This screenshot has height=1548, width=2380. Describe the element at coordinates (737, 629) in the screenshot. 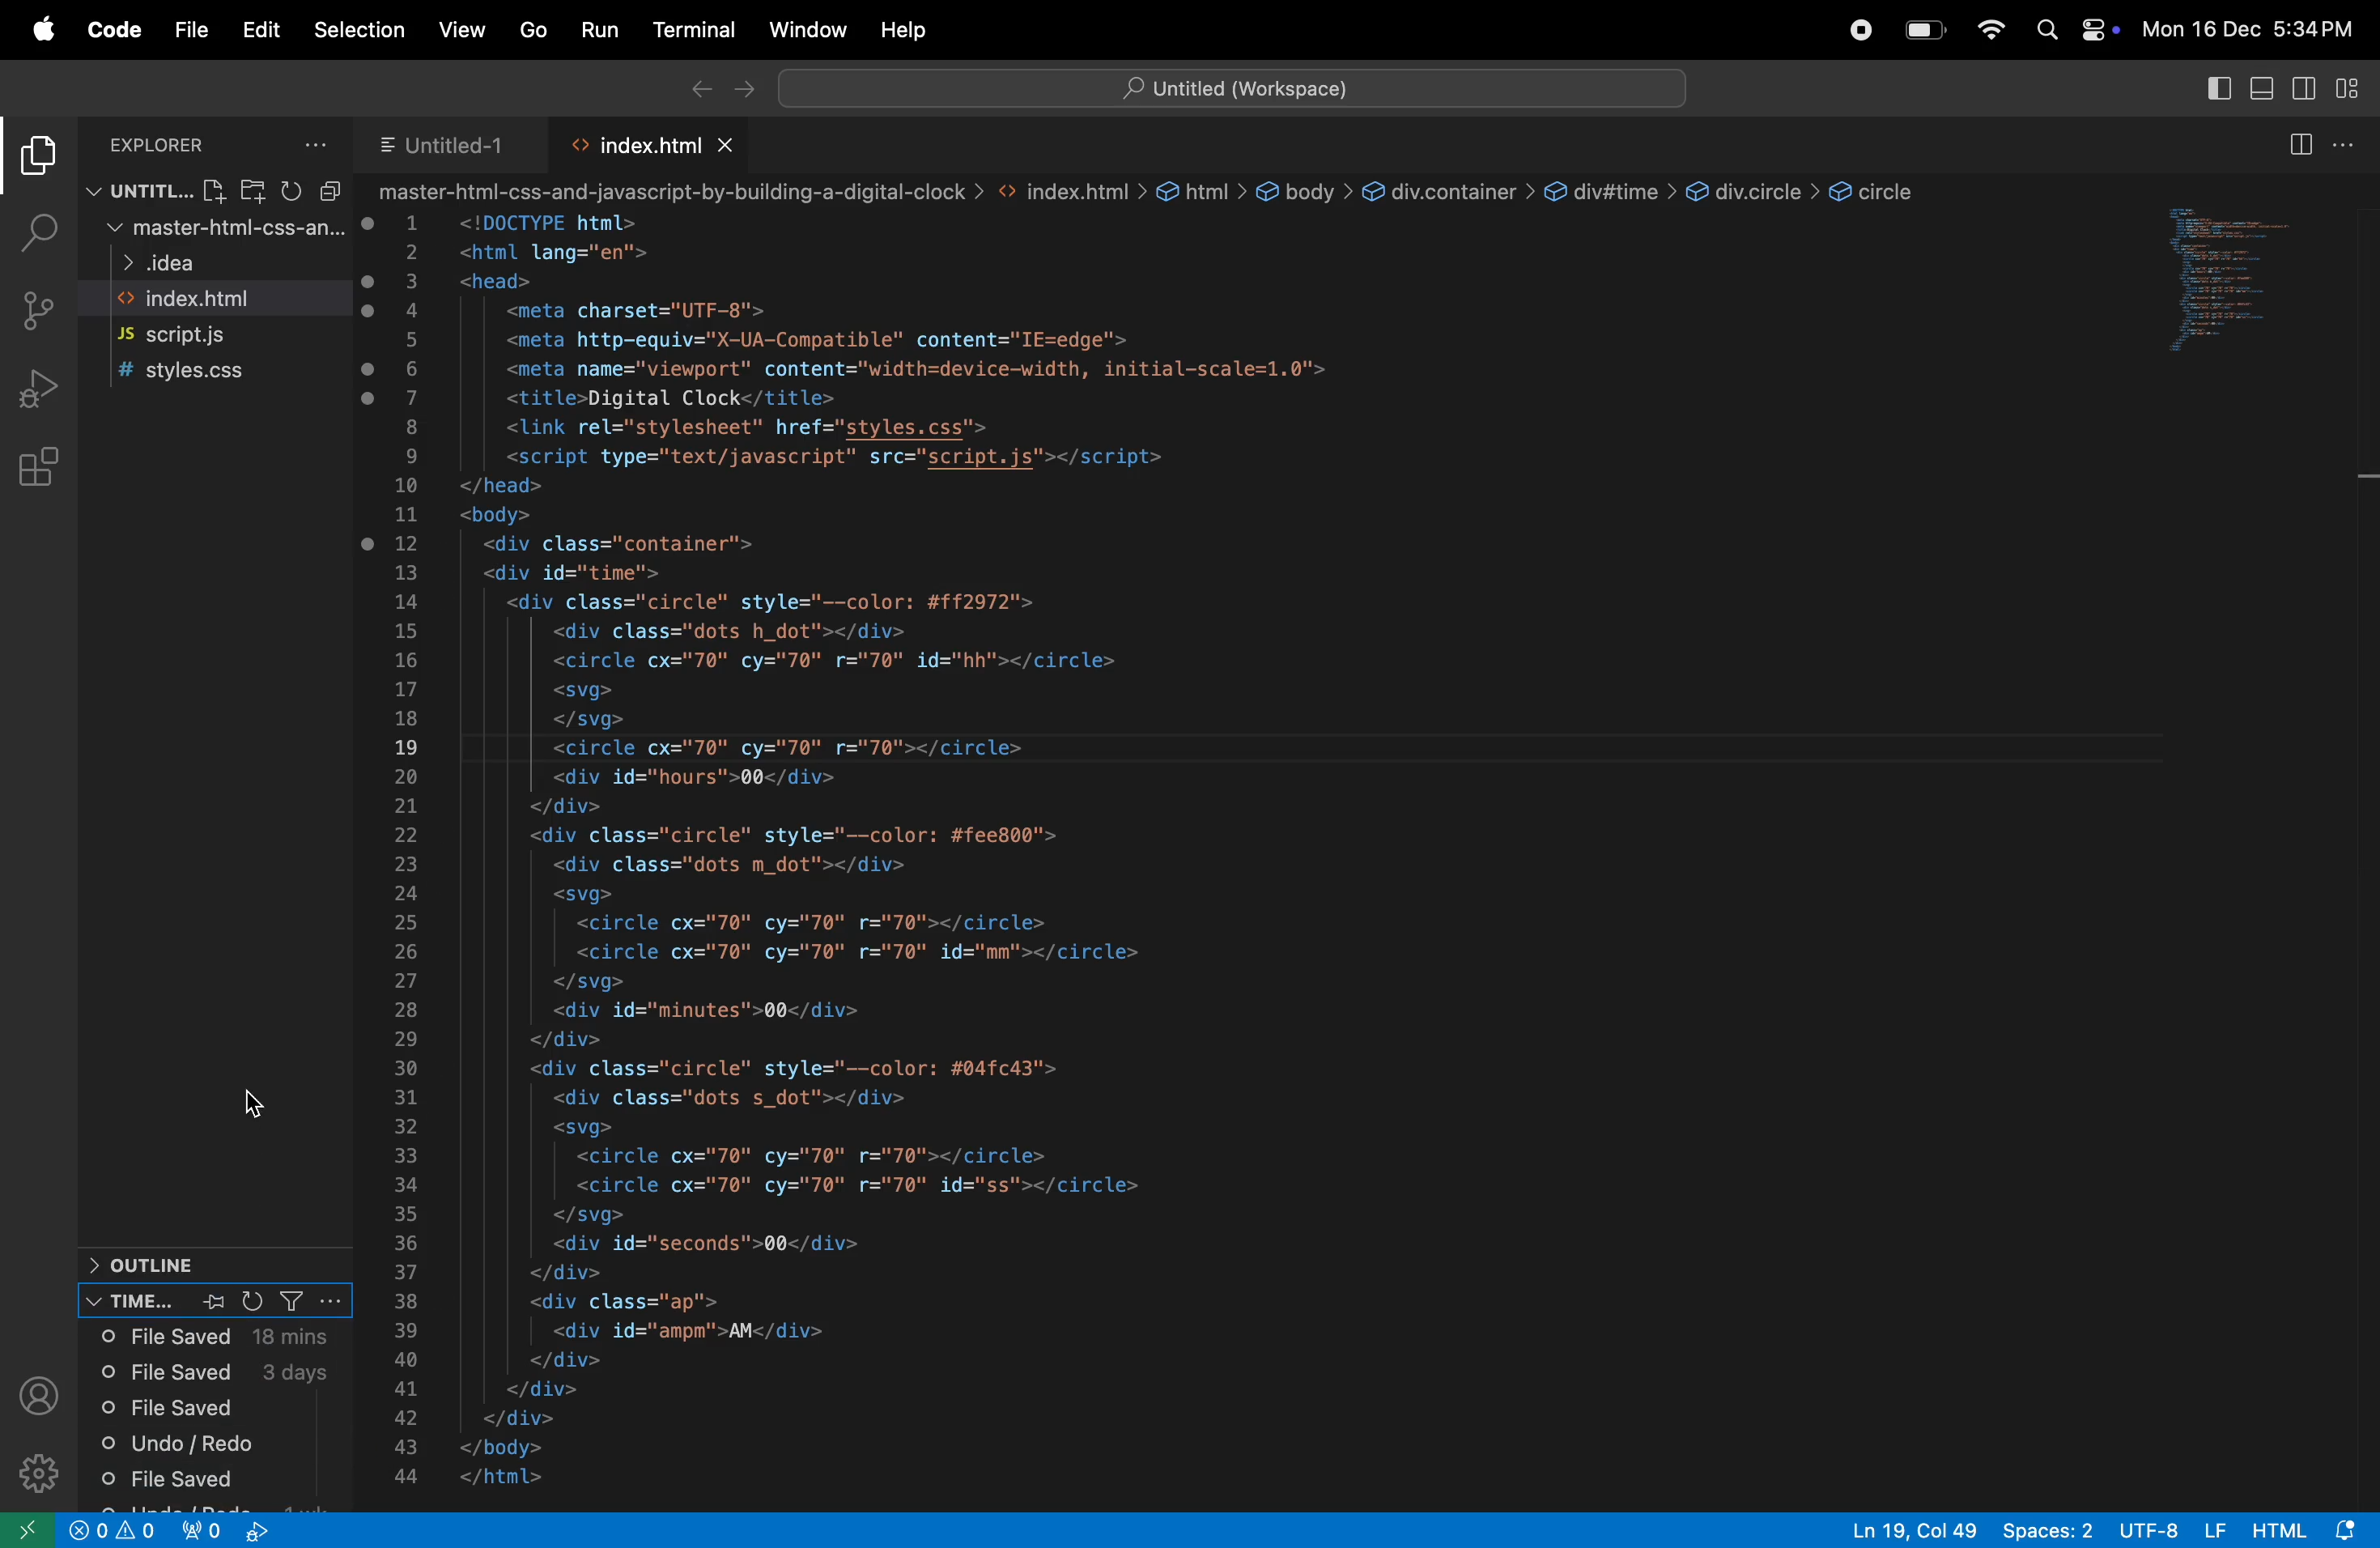

I see `| <div class="dots h_dot"></div>` at that location.